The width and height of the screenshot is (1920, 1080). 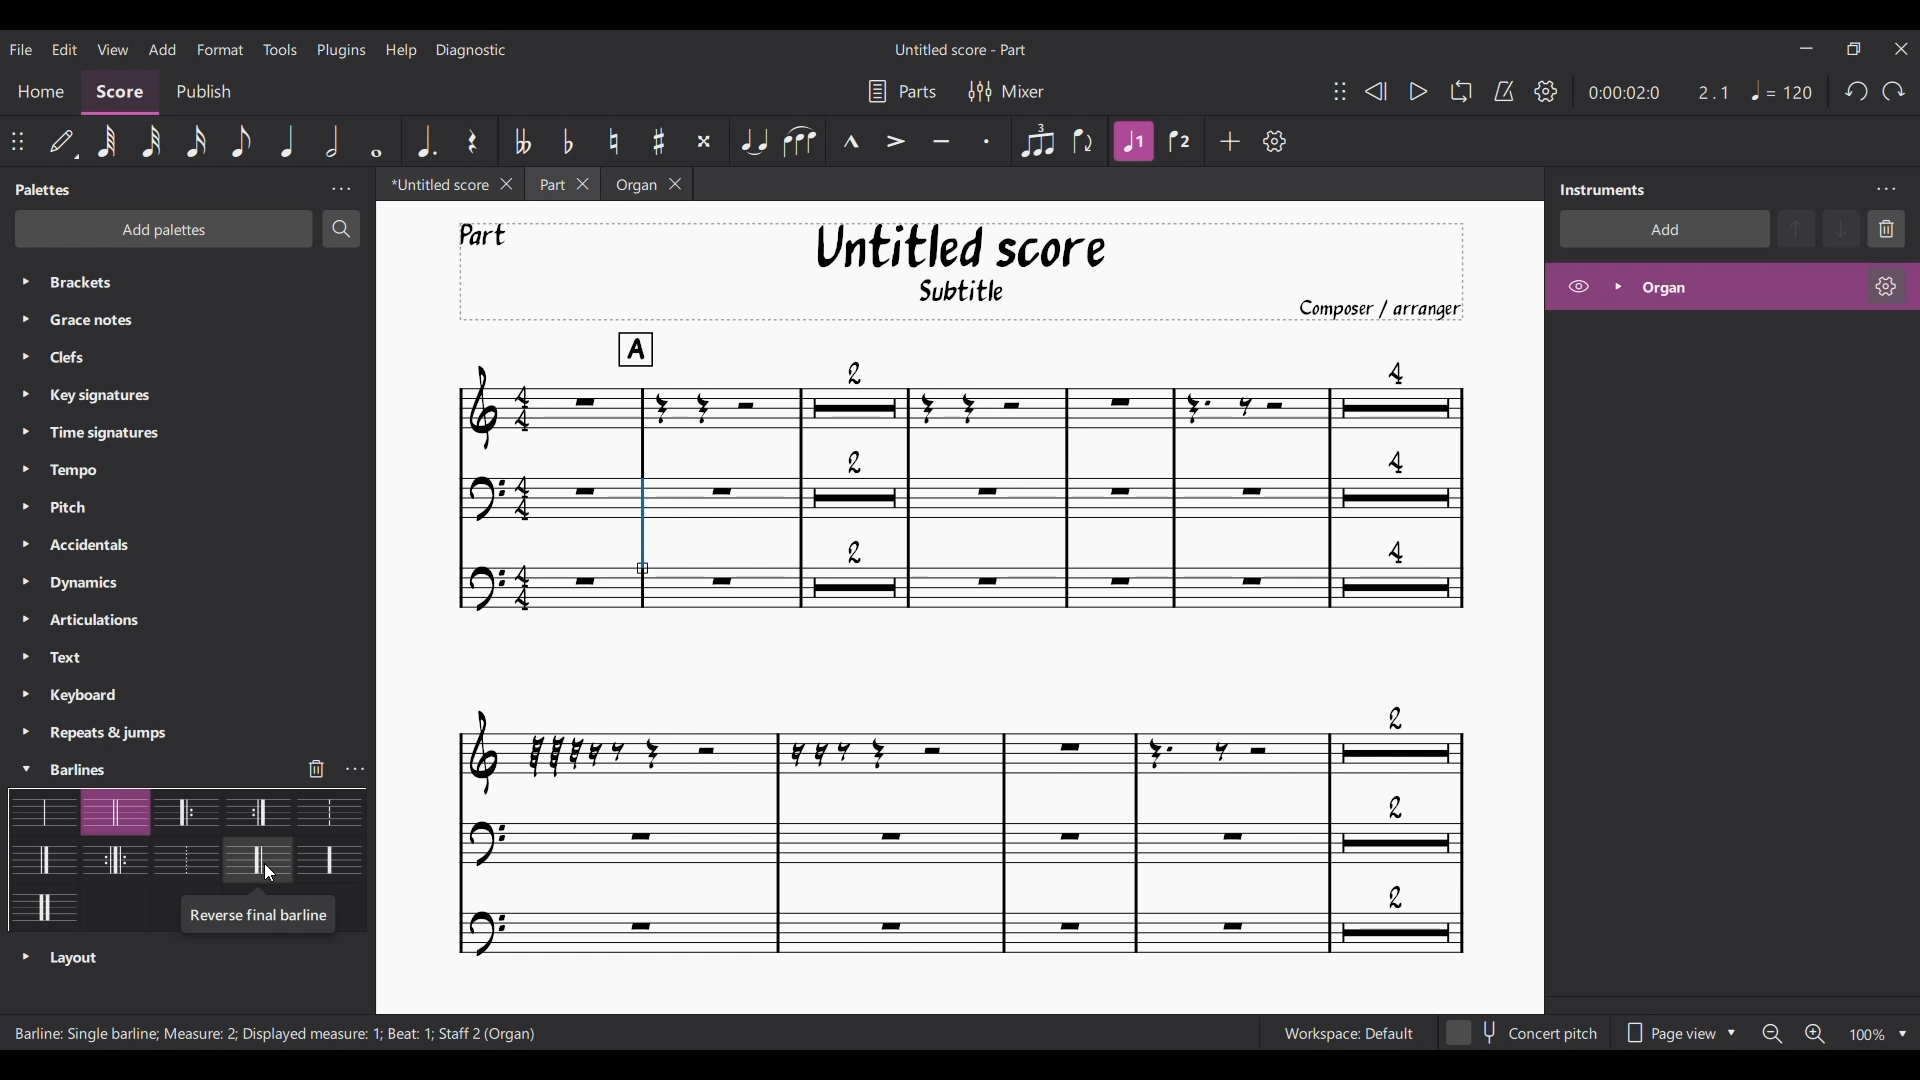 What do you see at coordinates (1679, 1033) in the screenshot?
I see `Page view options` at bounding box center [1679, 1033].